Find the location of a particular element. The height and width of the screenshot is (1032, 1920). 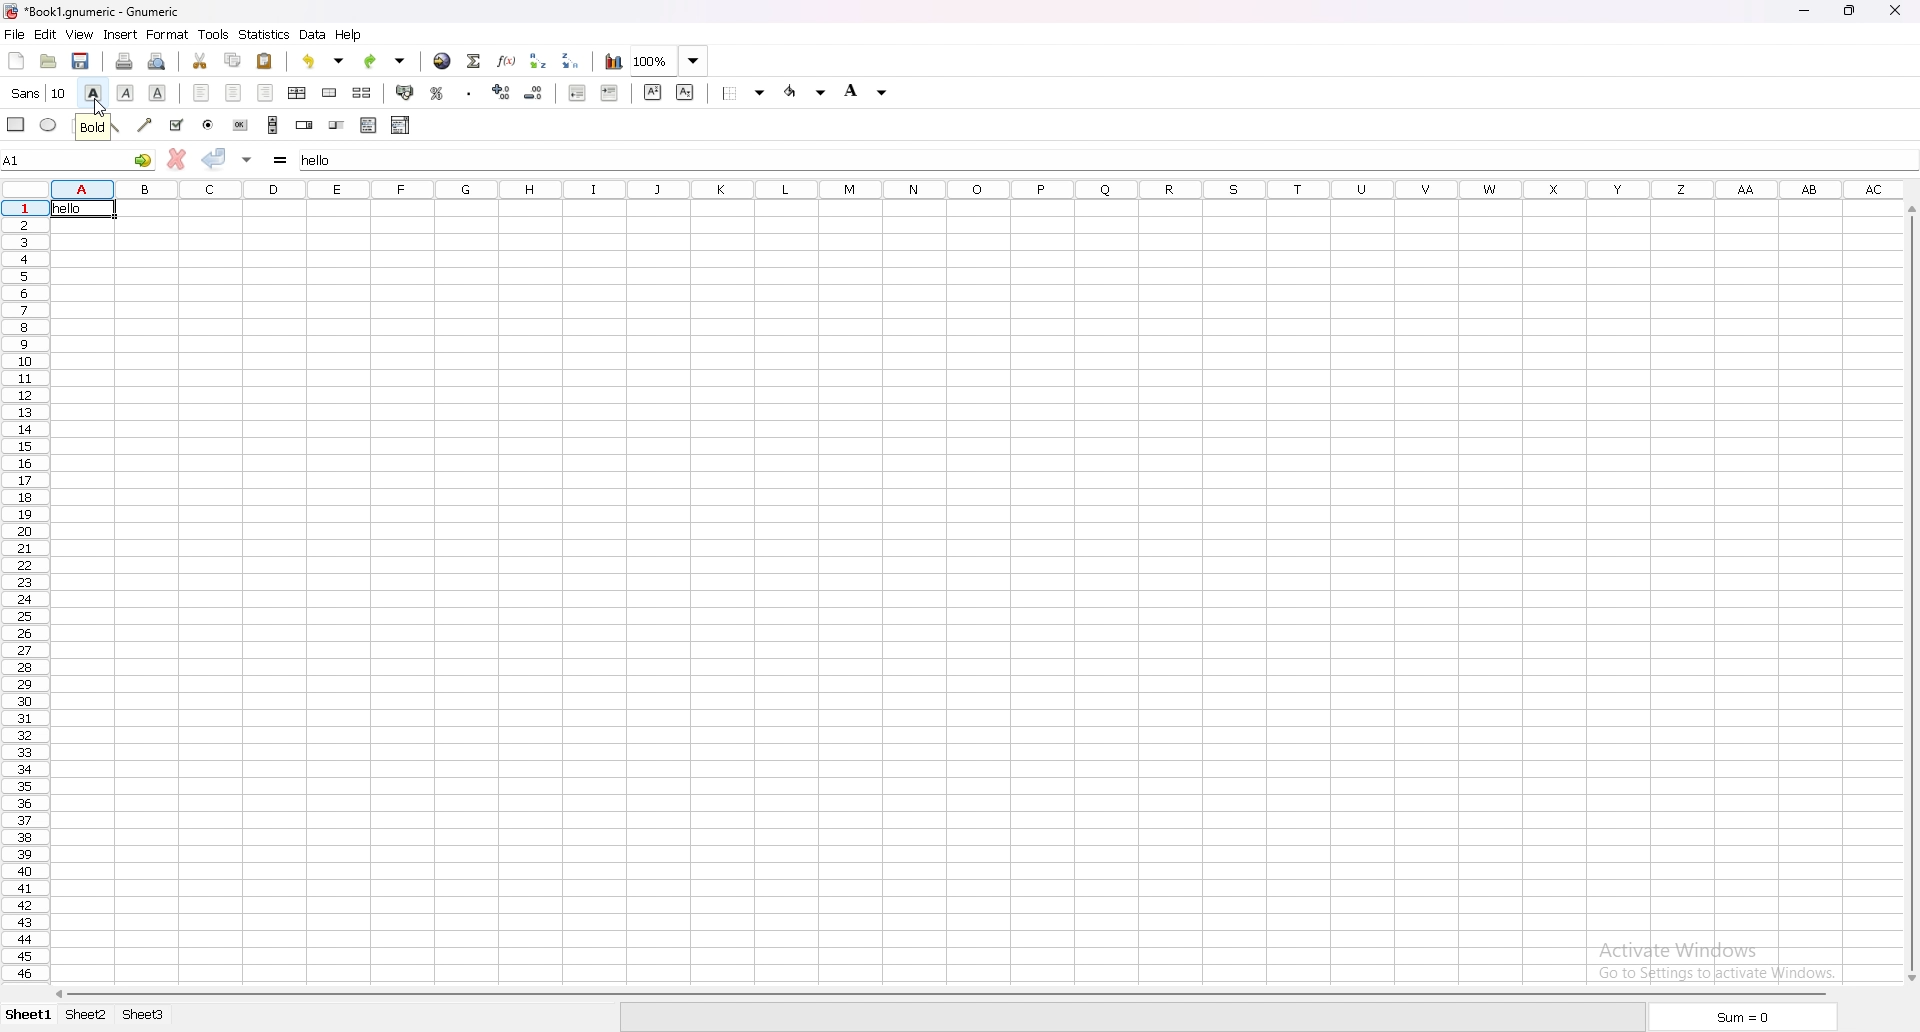

A1 is located at coordinates (78, 160).